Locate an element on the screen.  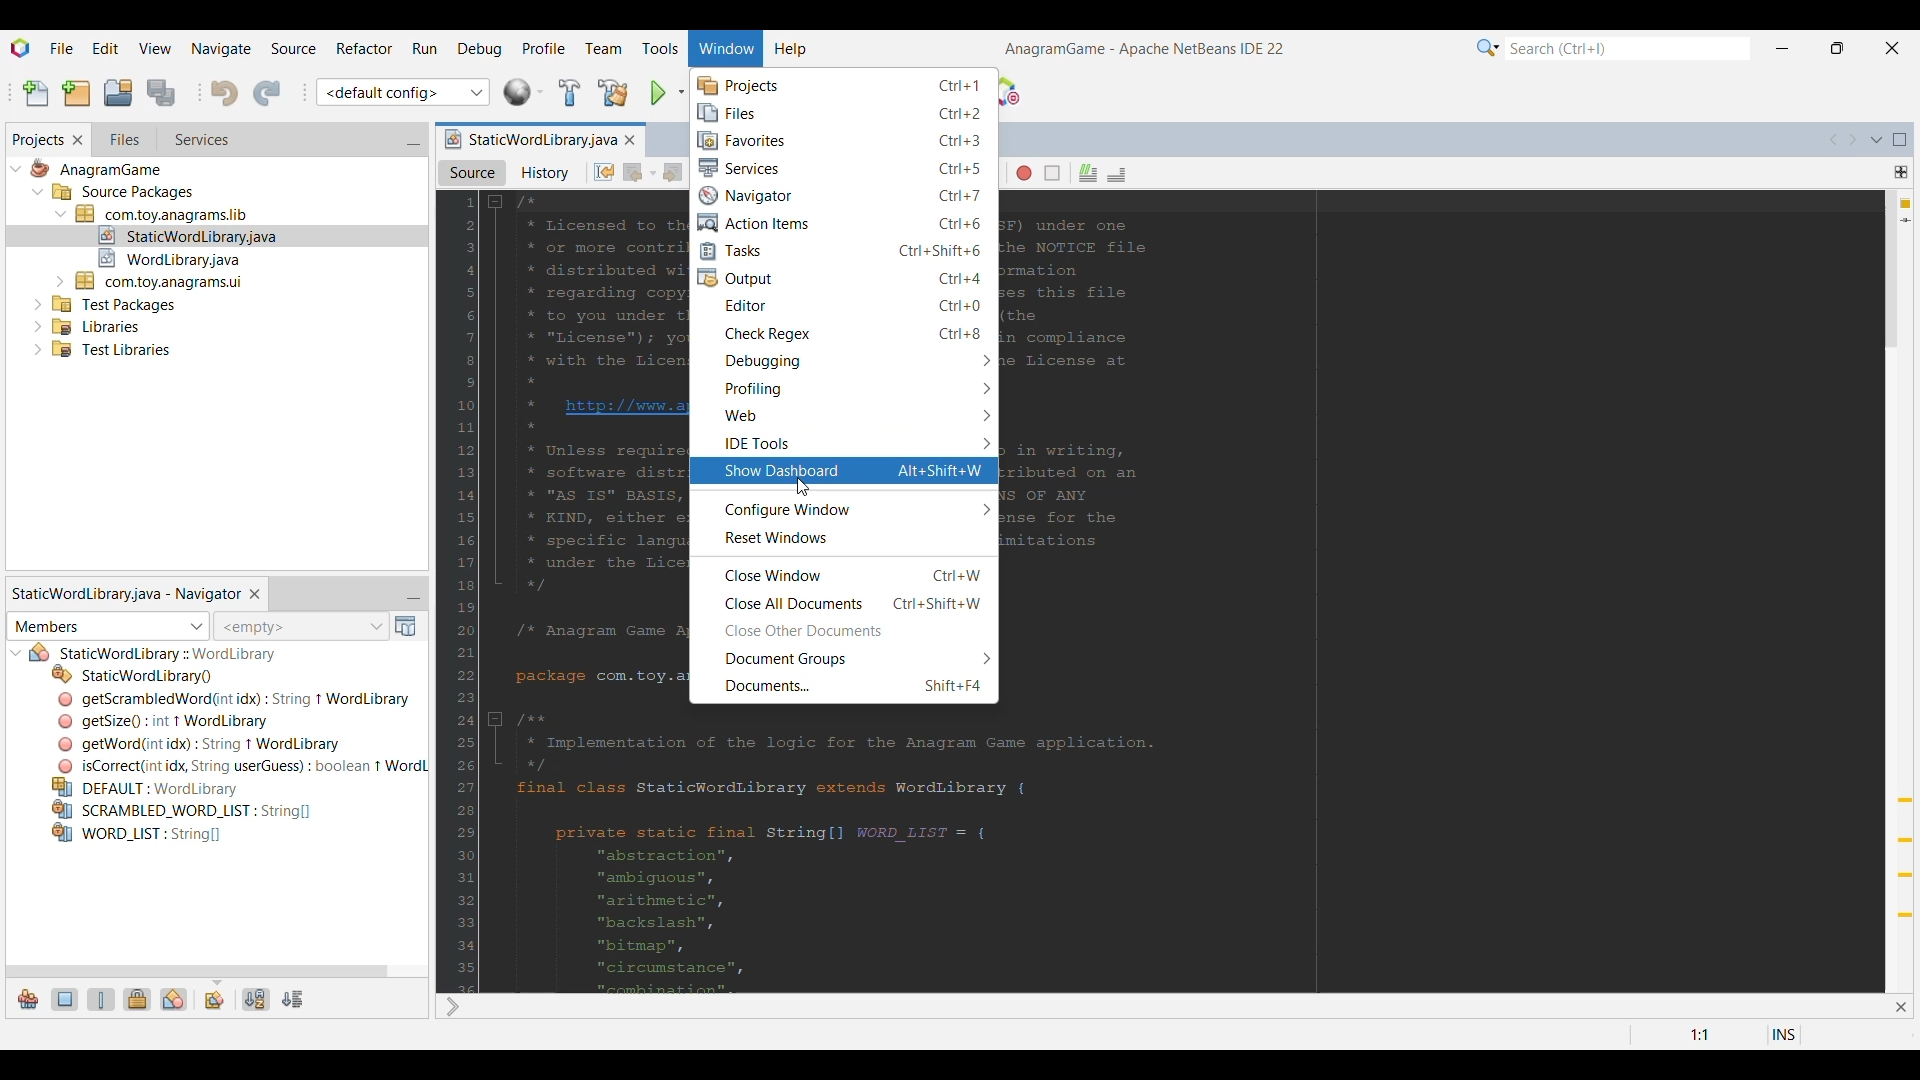
cursor is located at coordinates (802, 485).